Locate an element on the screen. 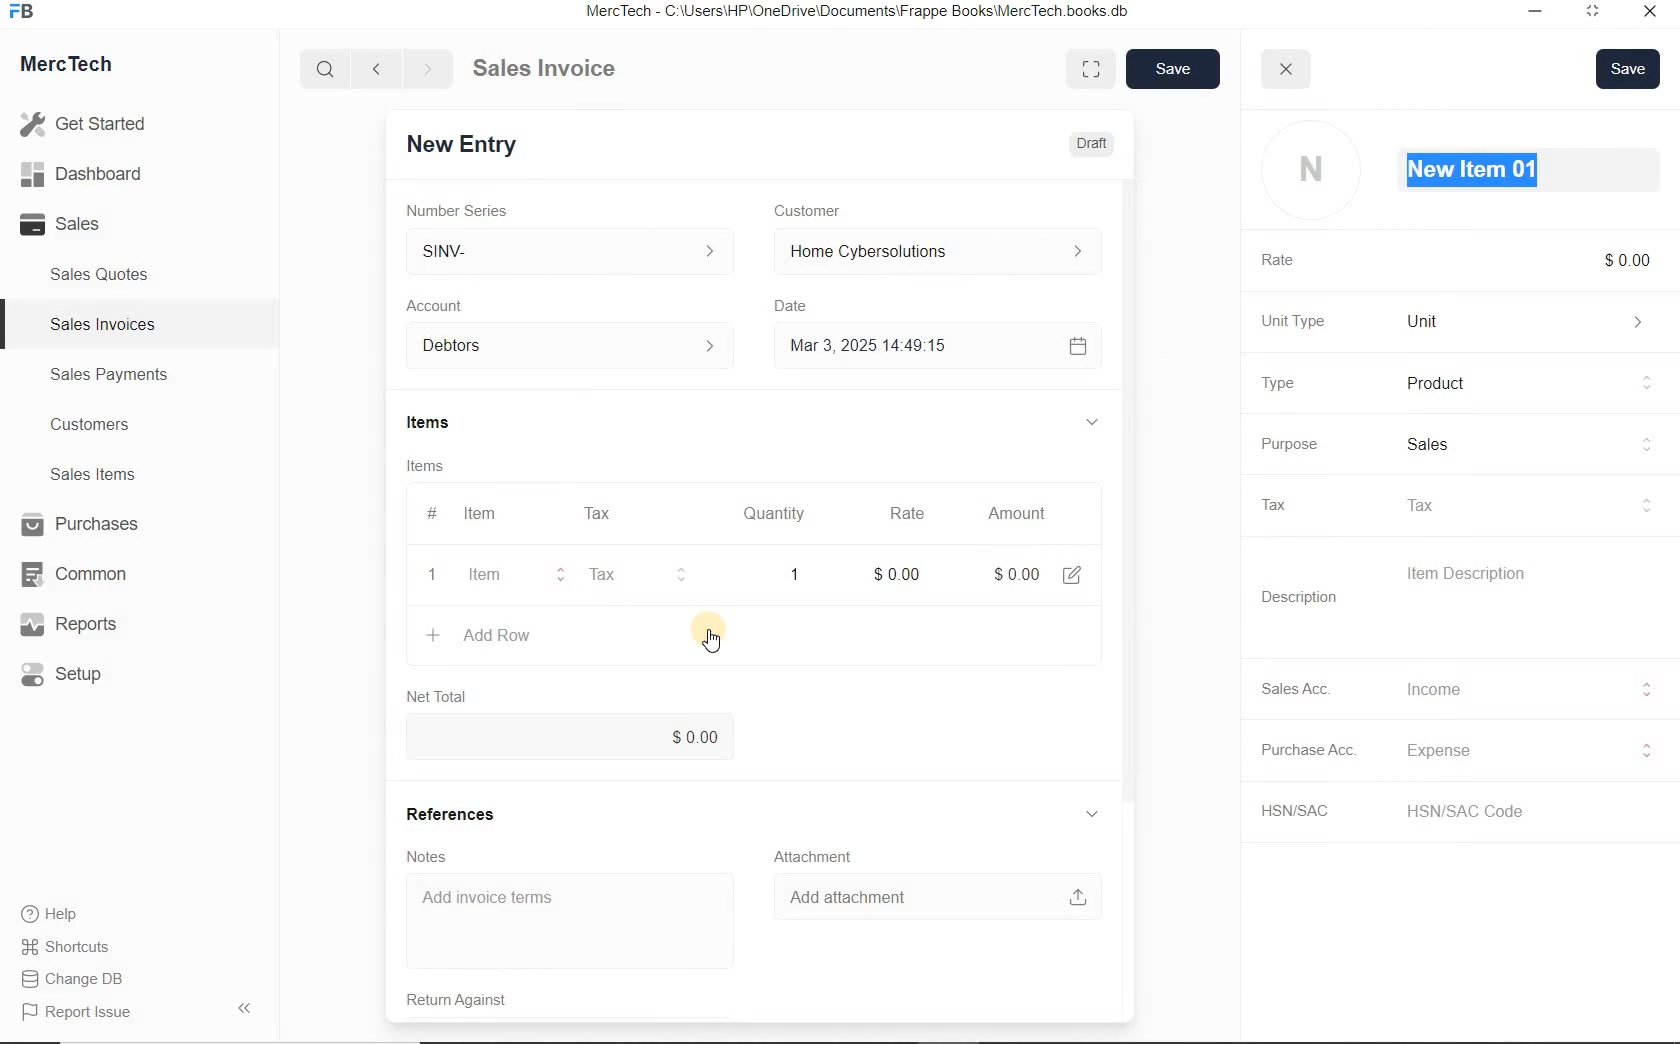 This screenshot has height=1044, width=1680. Item is located at coordinates (482, 514).